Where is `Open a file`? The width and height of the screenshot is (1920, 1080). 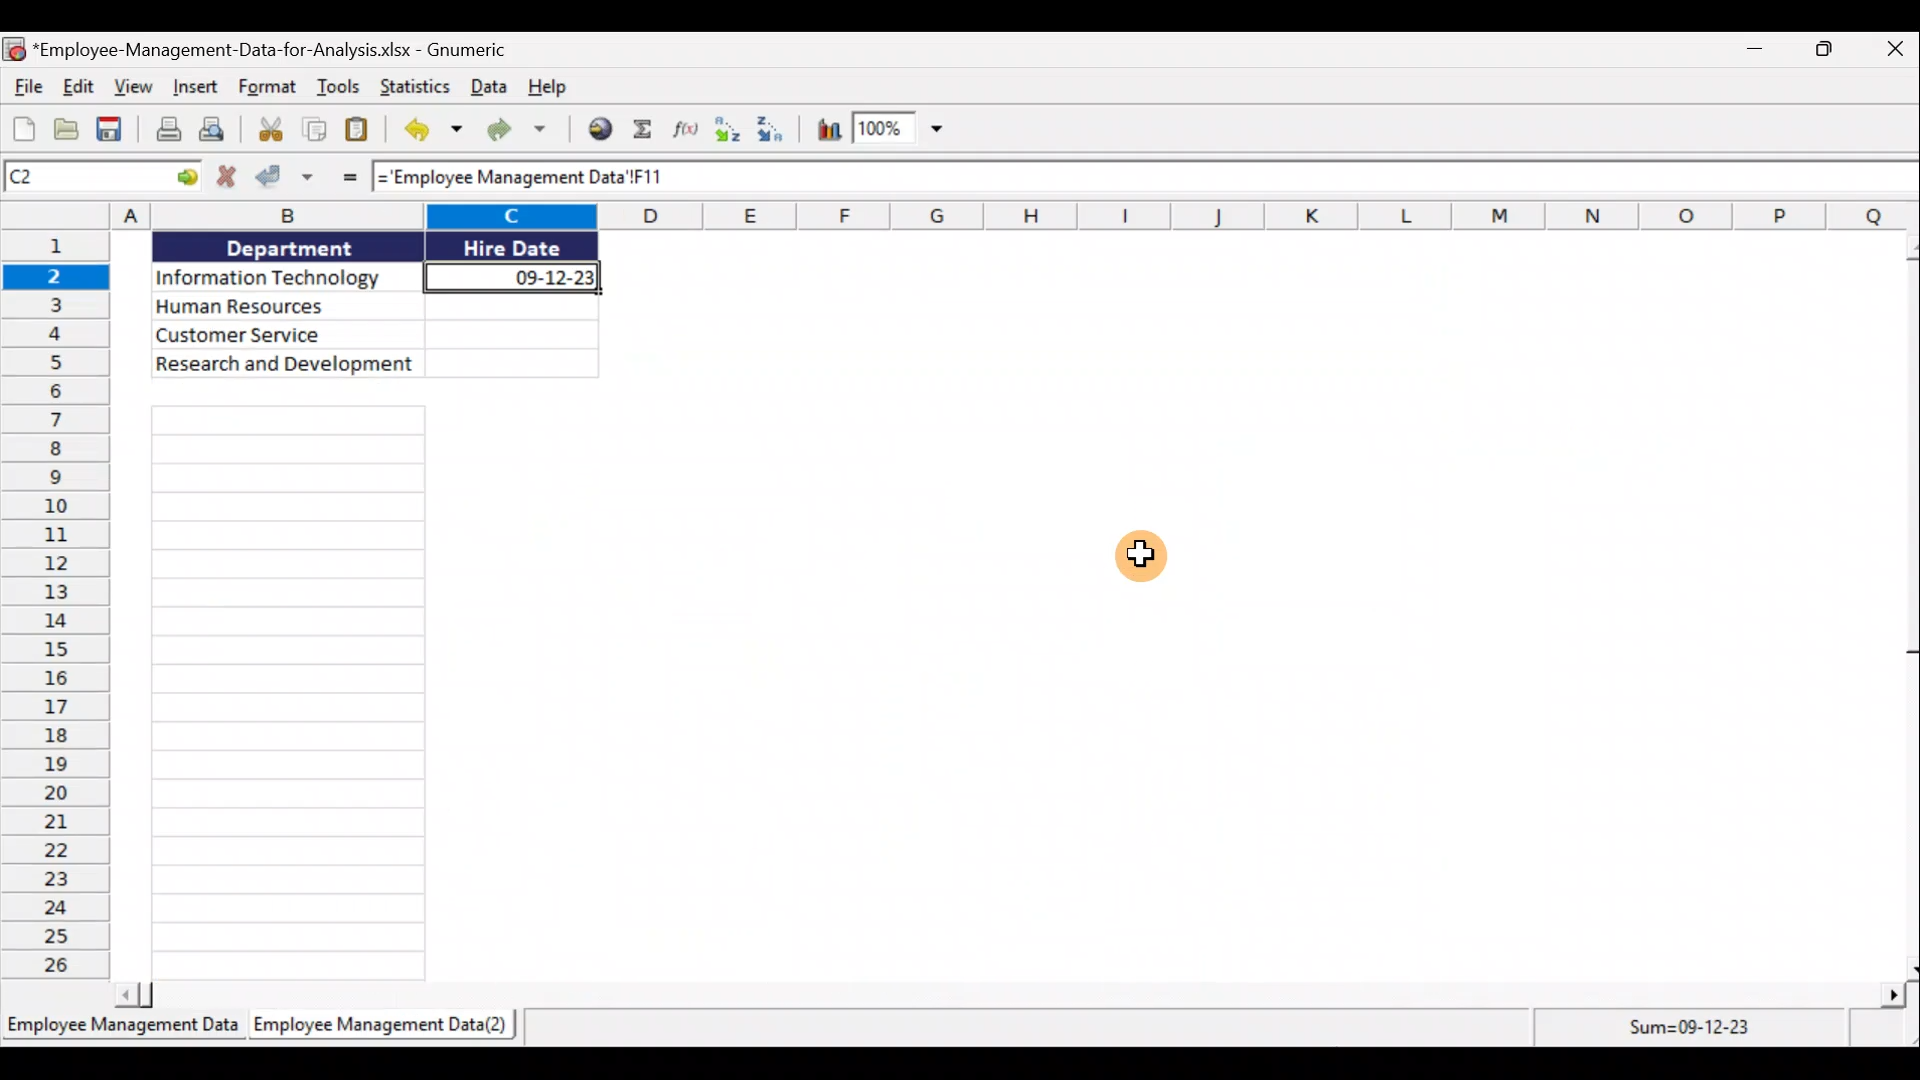 Open a file is located at coordinates (67, 130).